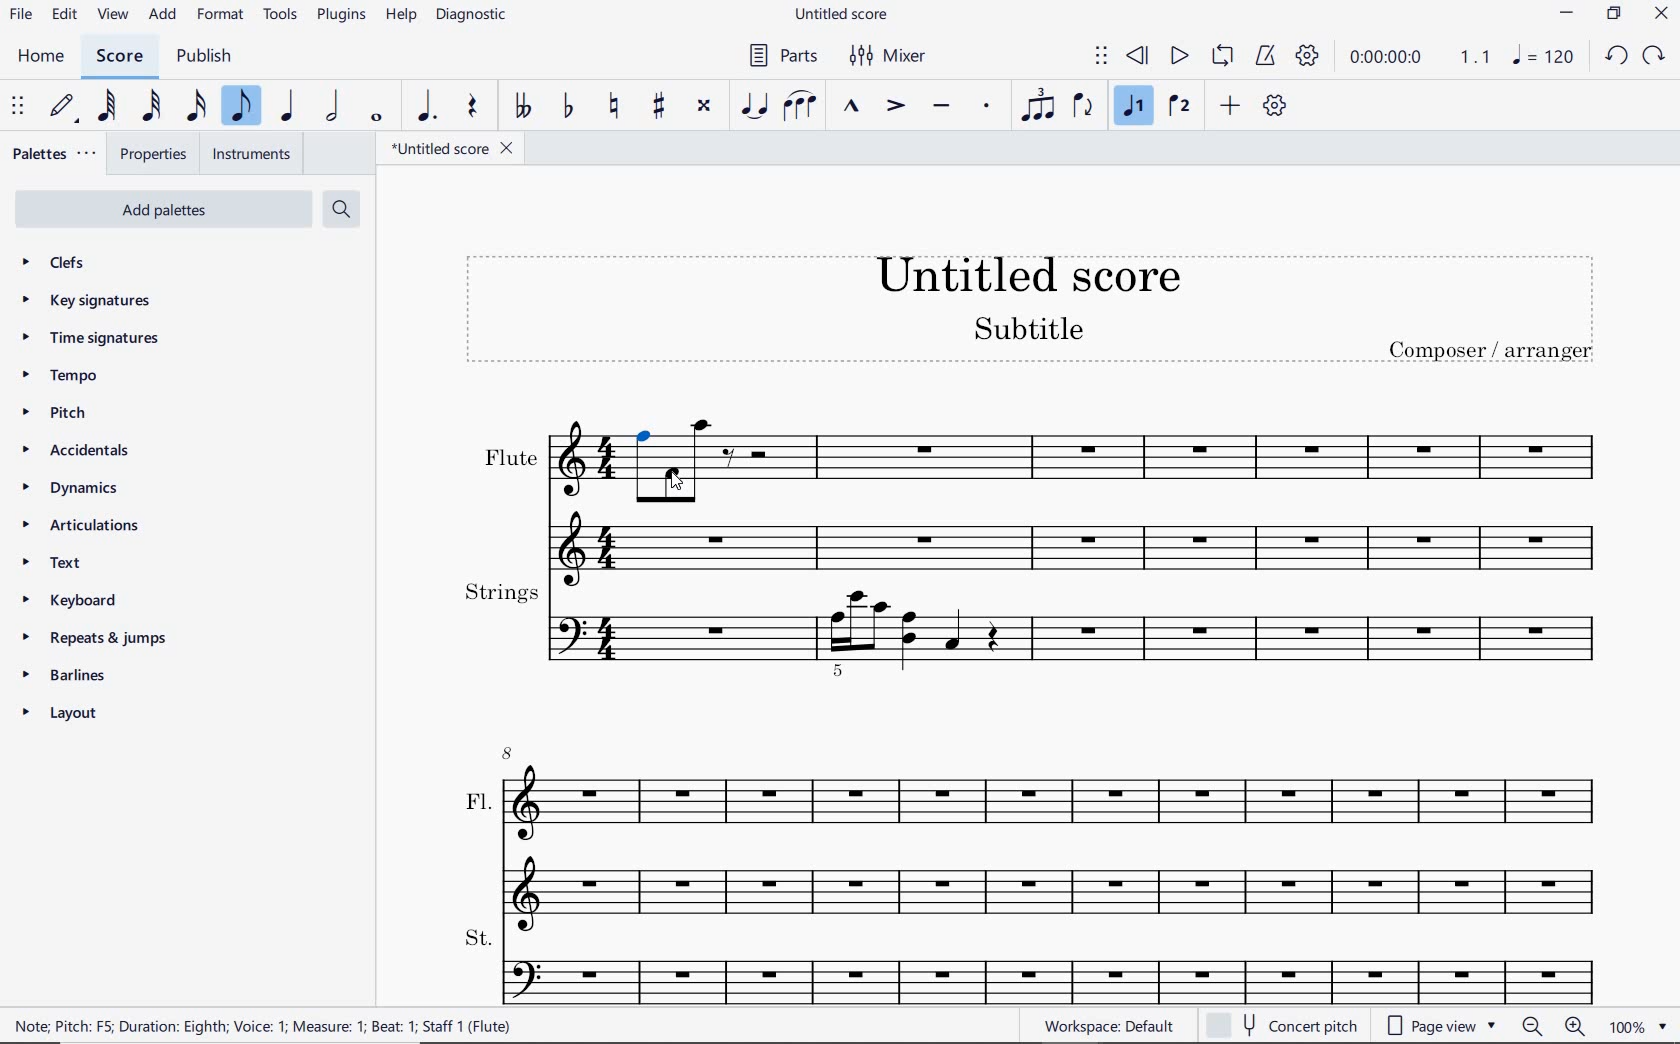 The width and height of the screenshot is (1680, 1044). What do you see at coordinates (1179, 55) in the screenshot?
I see `PLAY` at bounding box center [1179, 55].